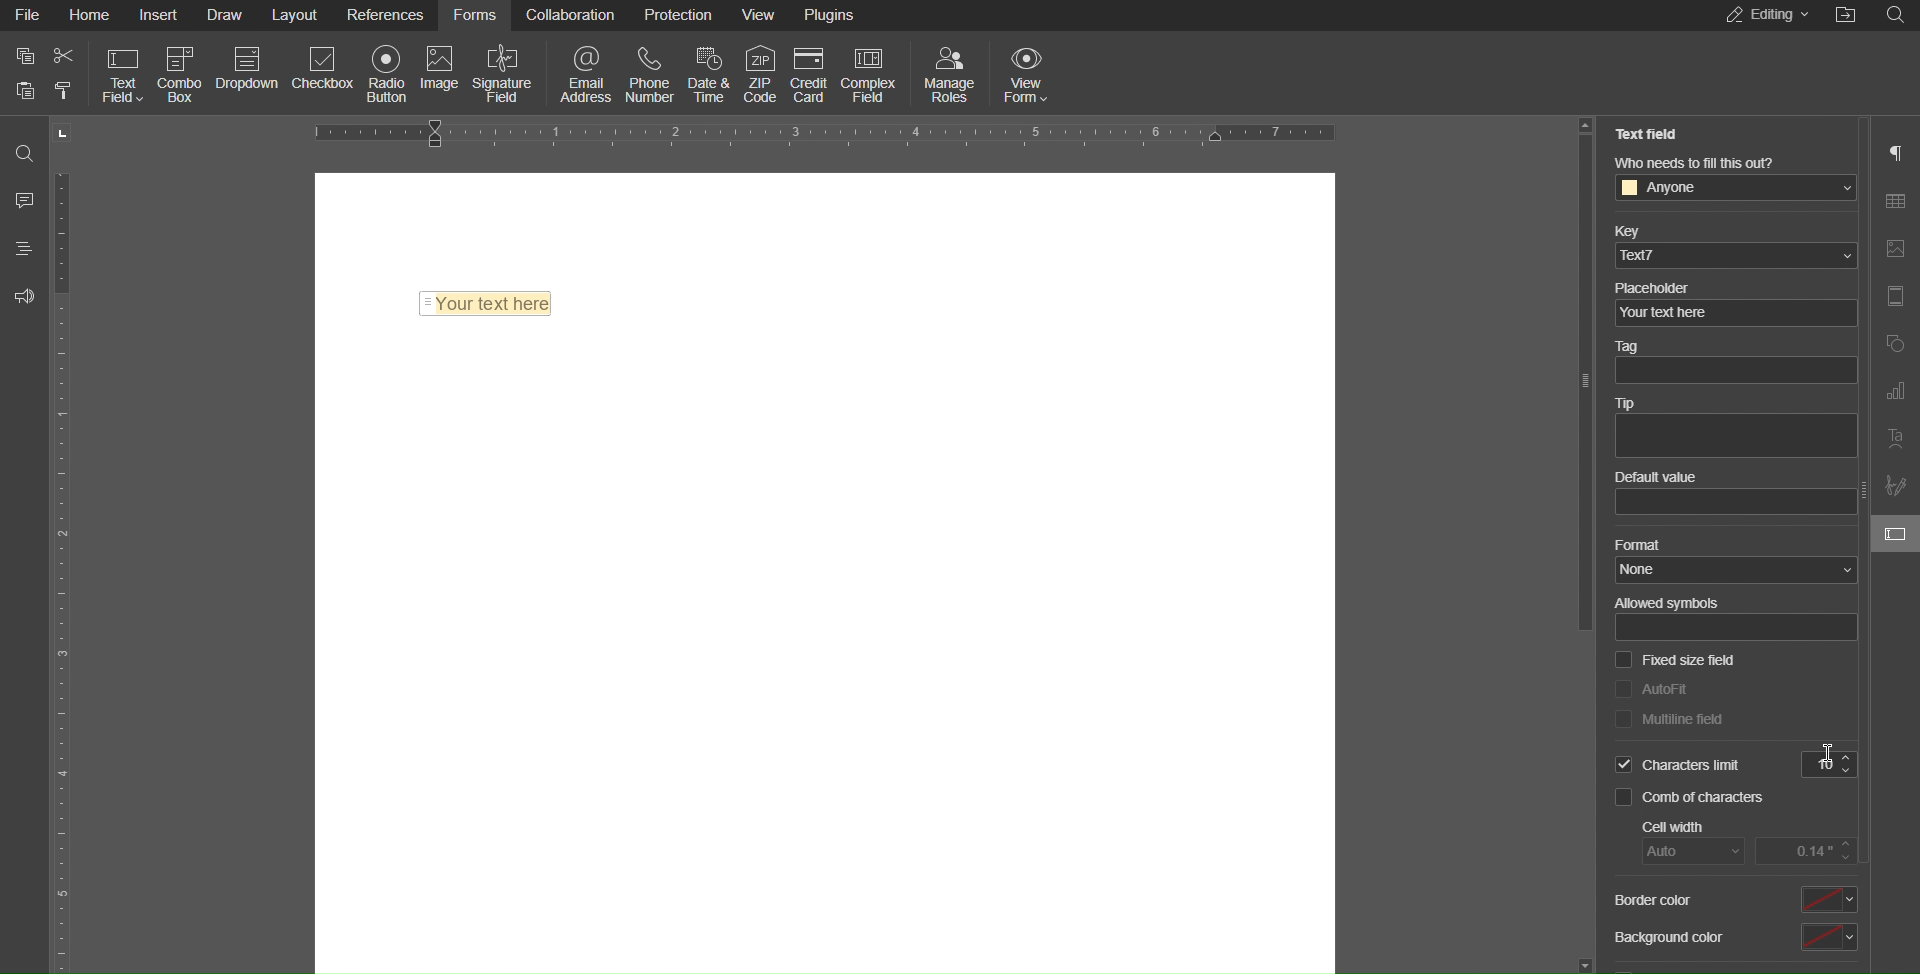 Image resolution: width=1920 pixels, height=974 pixels. Describe the element at coordinates (65, 56) in the screenshot. I see `cut` at that location.